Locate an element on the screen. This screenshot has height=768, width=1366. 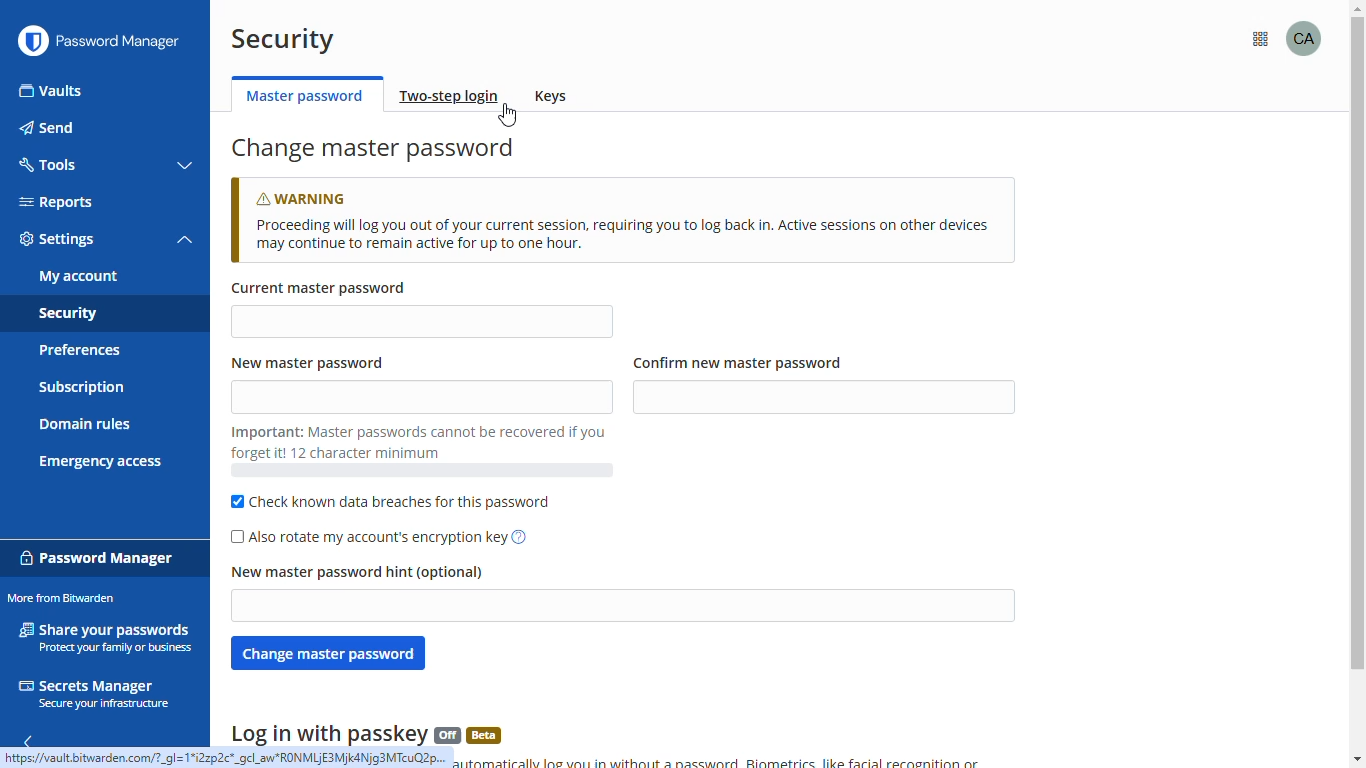
log in with passkey is located at coordinates (325, 732).